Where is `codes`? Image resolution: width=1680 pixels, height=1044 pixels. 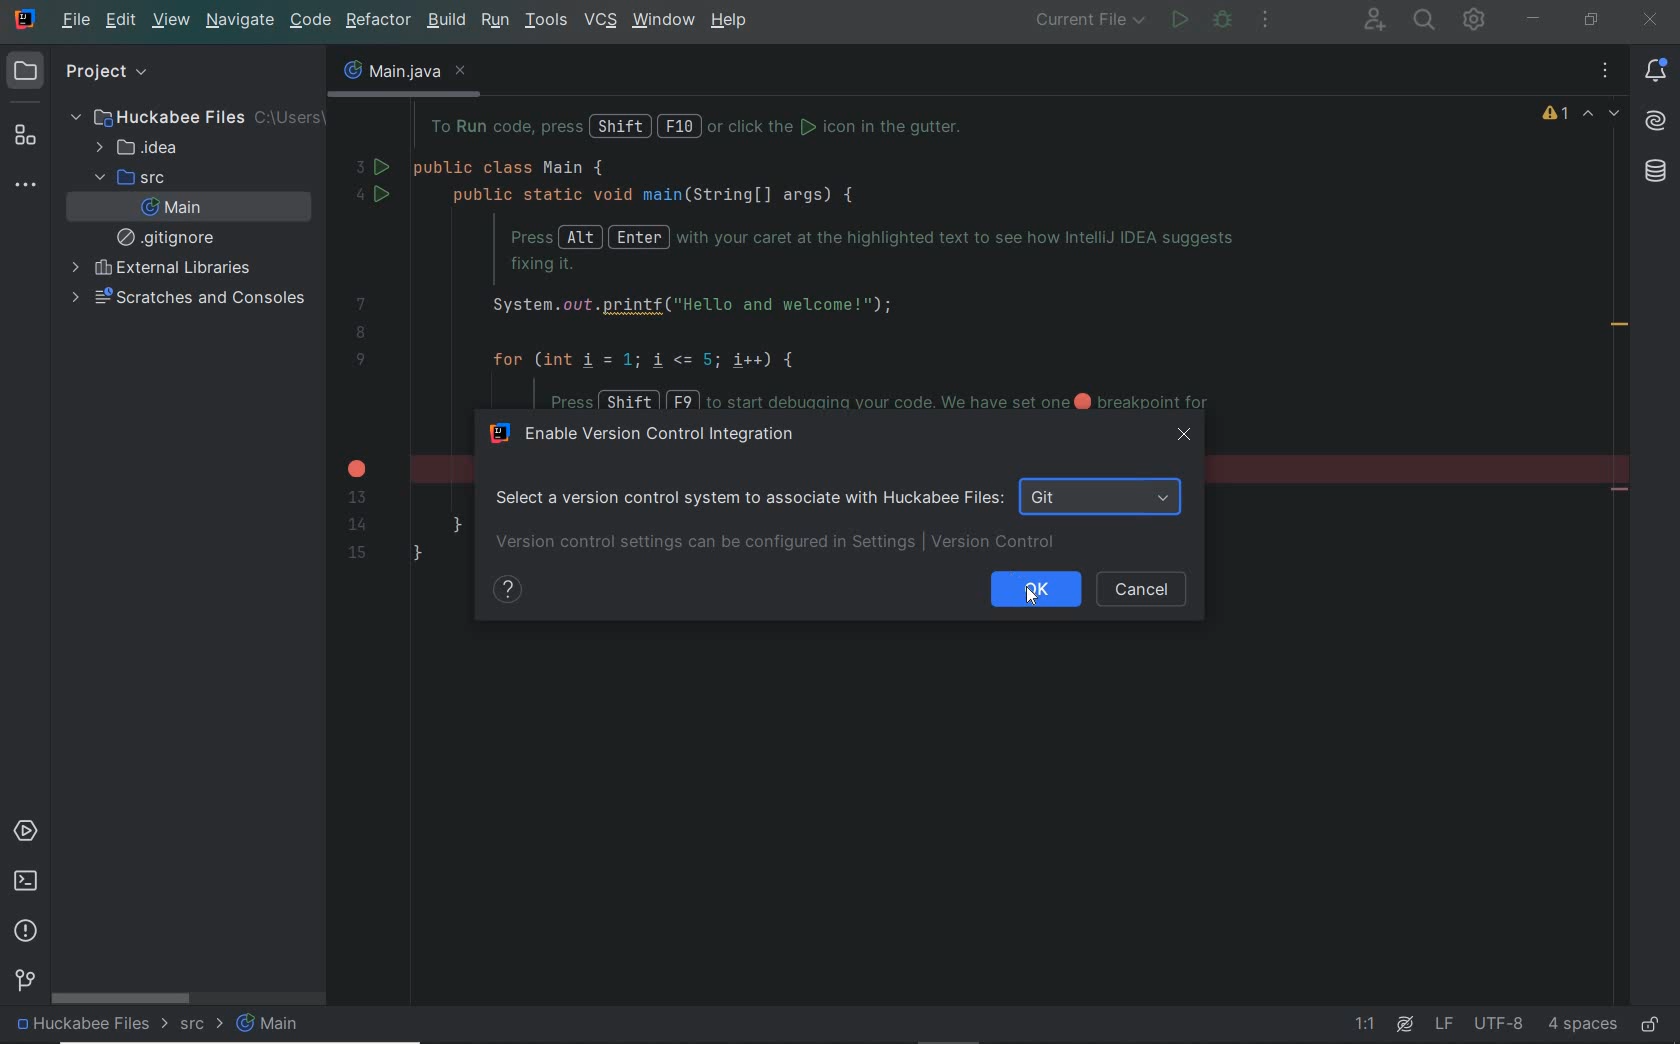 codes is located at coordinates (880, 255).